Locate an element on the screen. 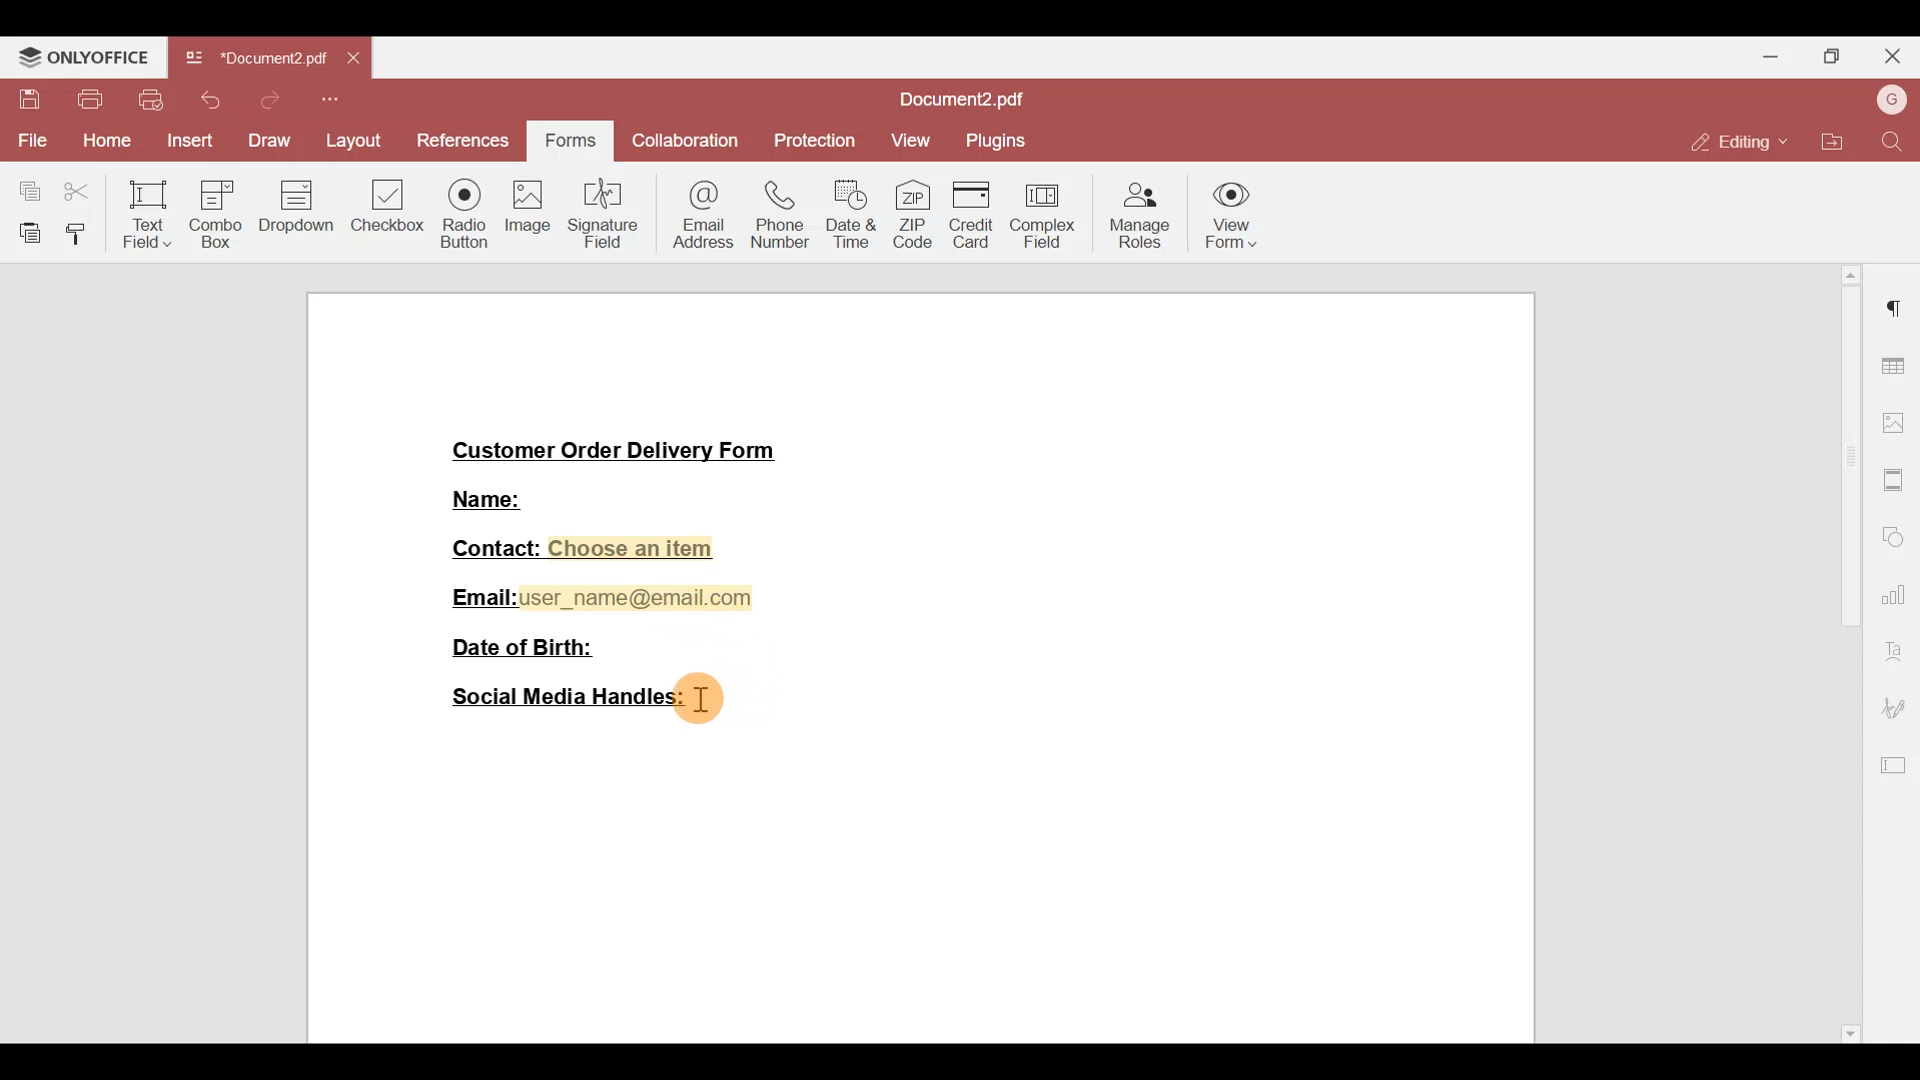  Protection is located at coordinates (810, 142).